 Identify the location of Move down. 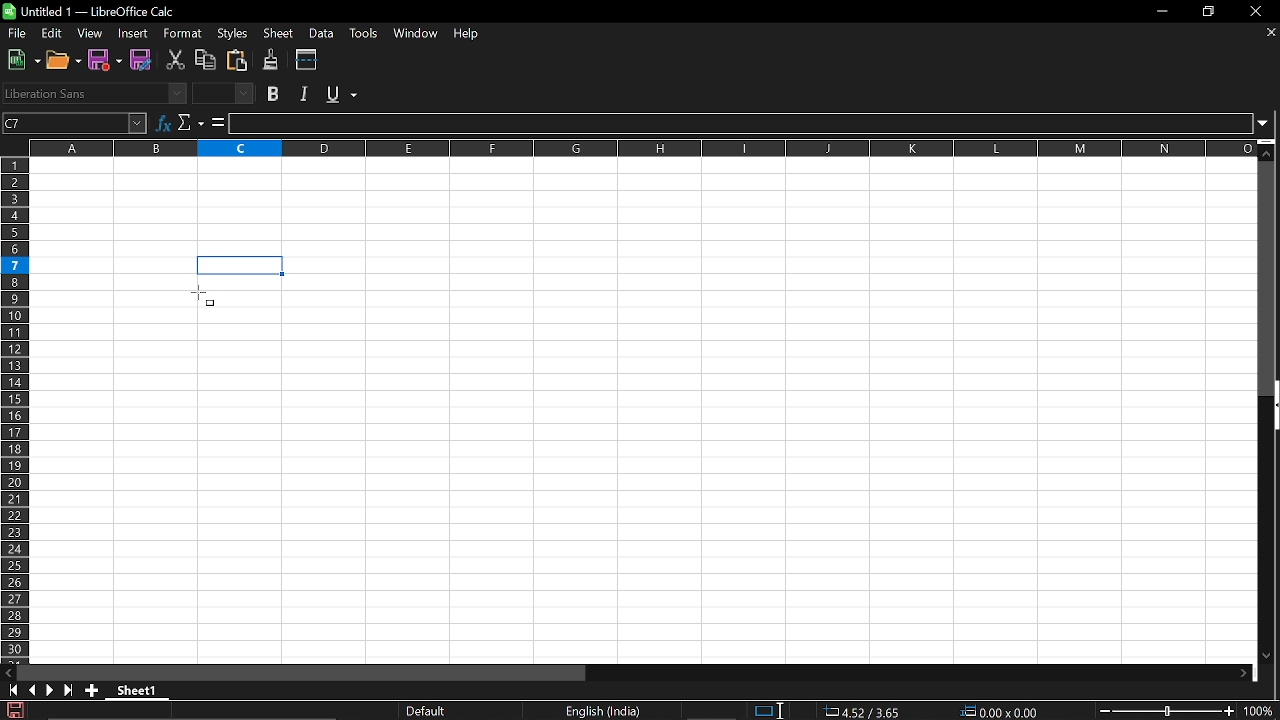
(1267, 657).